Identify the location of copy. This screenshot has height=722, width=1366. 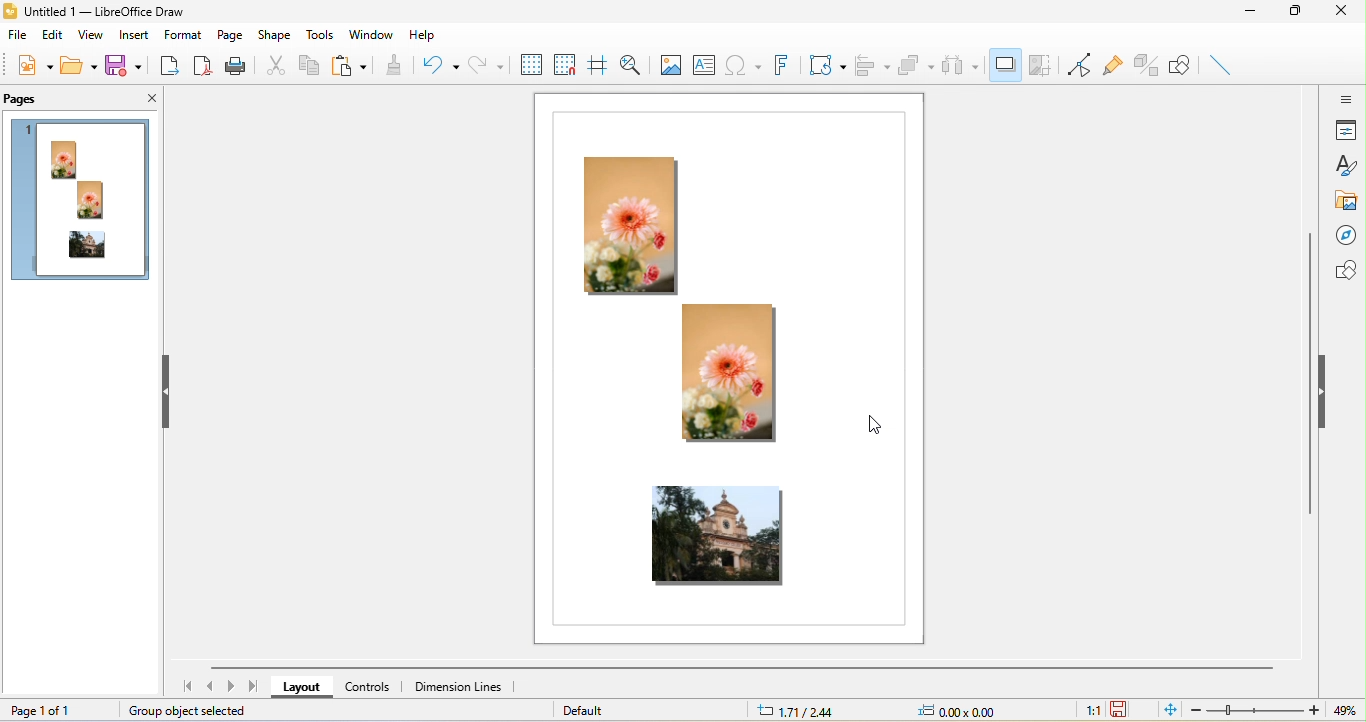
(308, 68).